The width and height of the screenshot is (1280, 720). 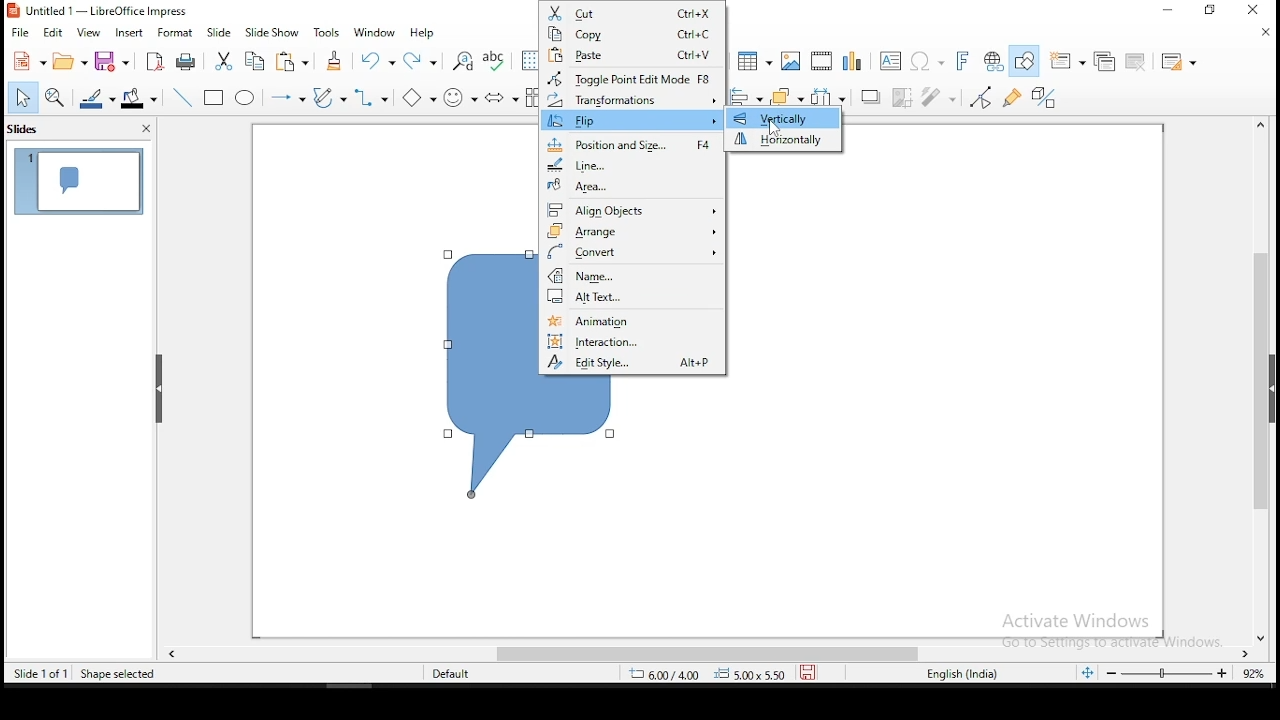 What do you see at coordinates (1026, 62) in the screenshot?
I see `show draw functions` at bounding box center [1026, 62].